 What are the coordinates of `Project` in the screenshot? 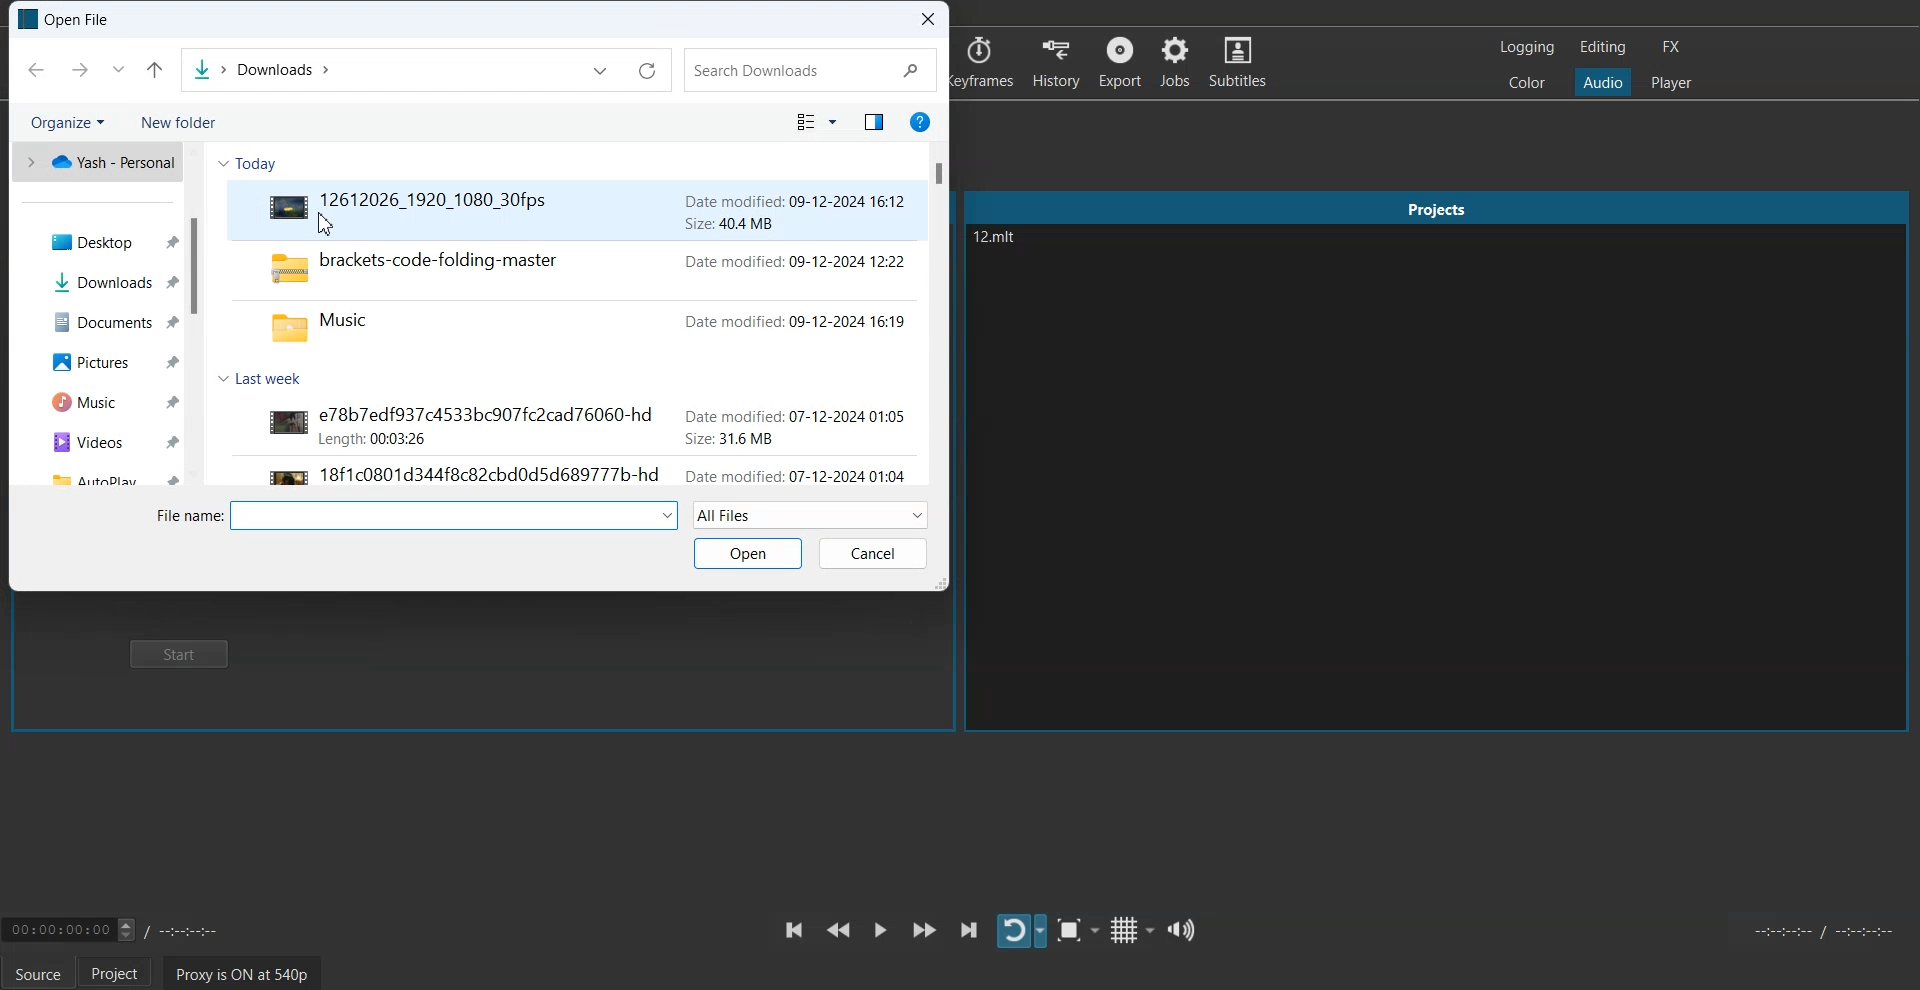 It's located at (119, 972).